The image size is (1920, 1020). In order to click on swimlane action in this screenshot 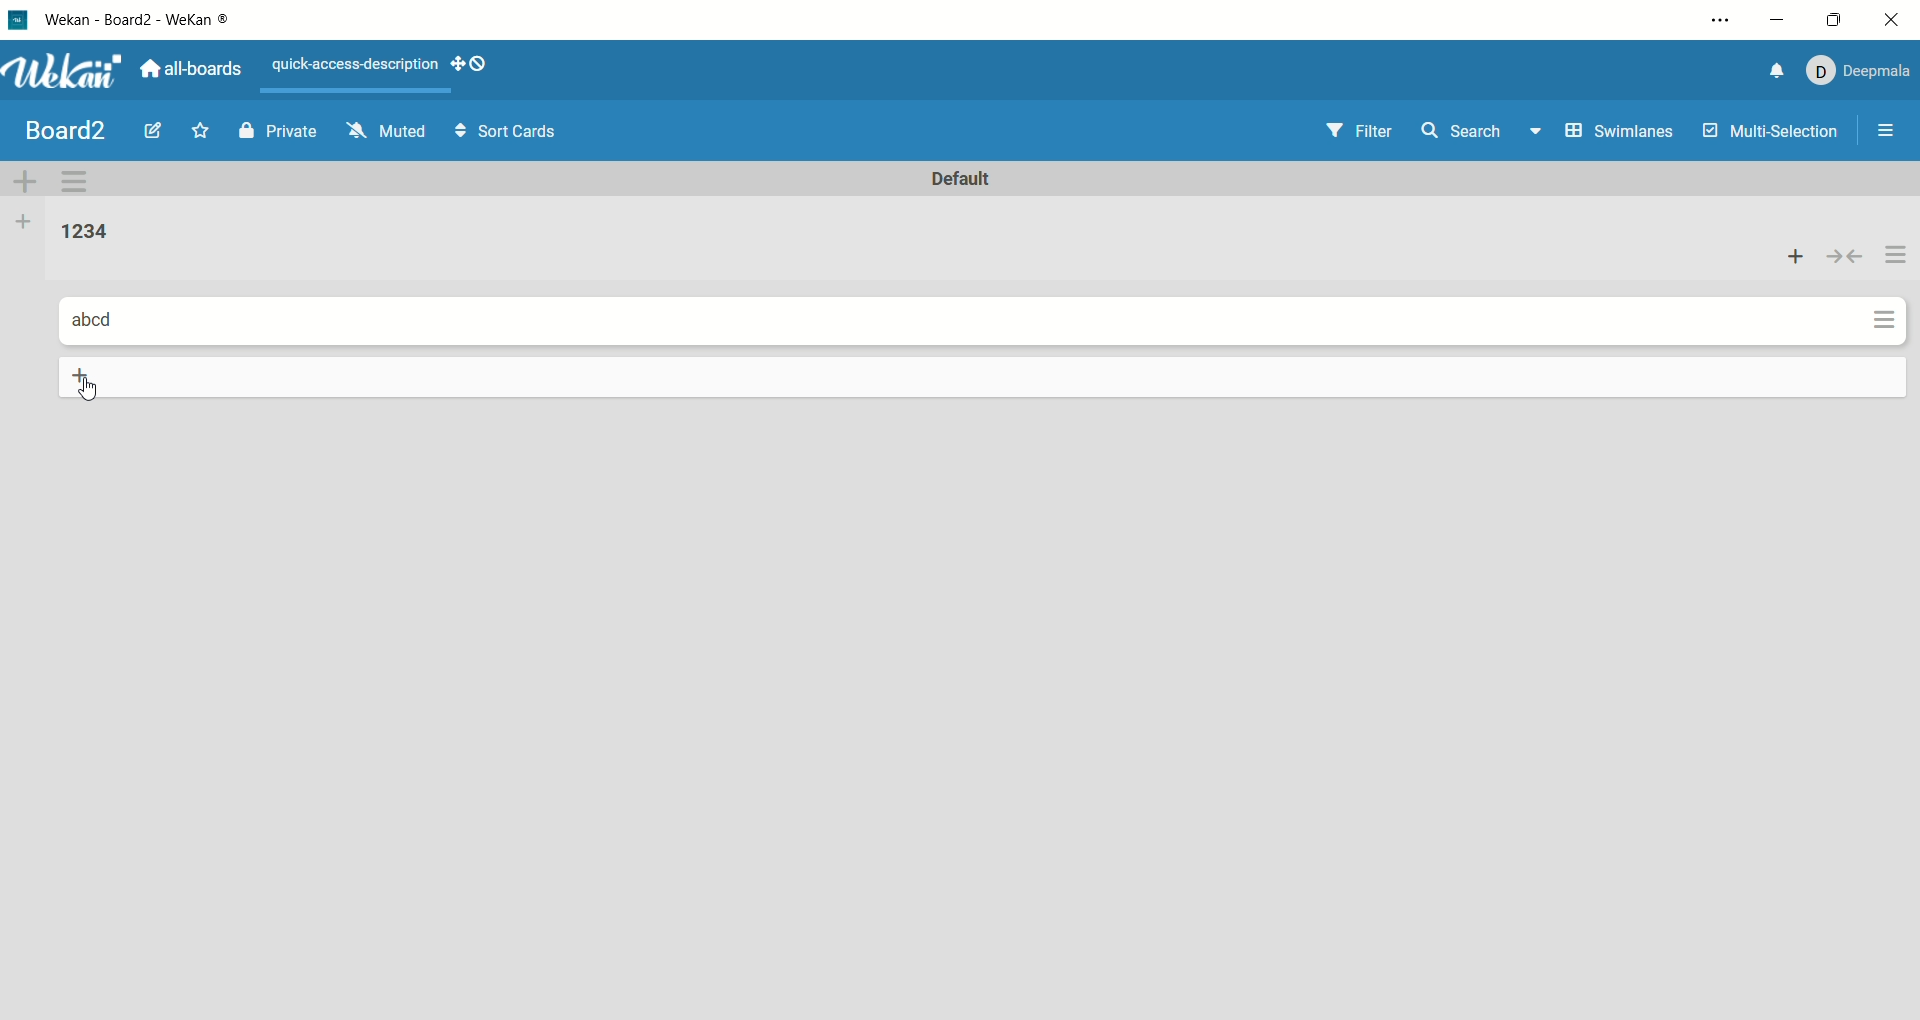, I will do `click(83, 179)`.